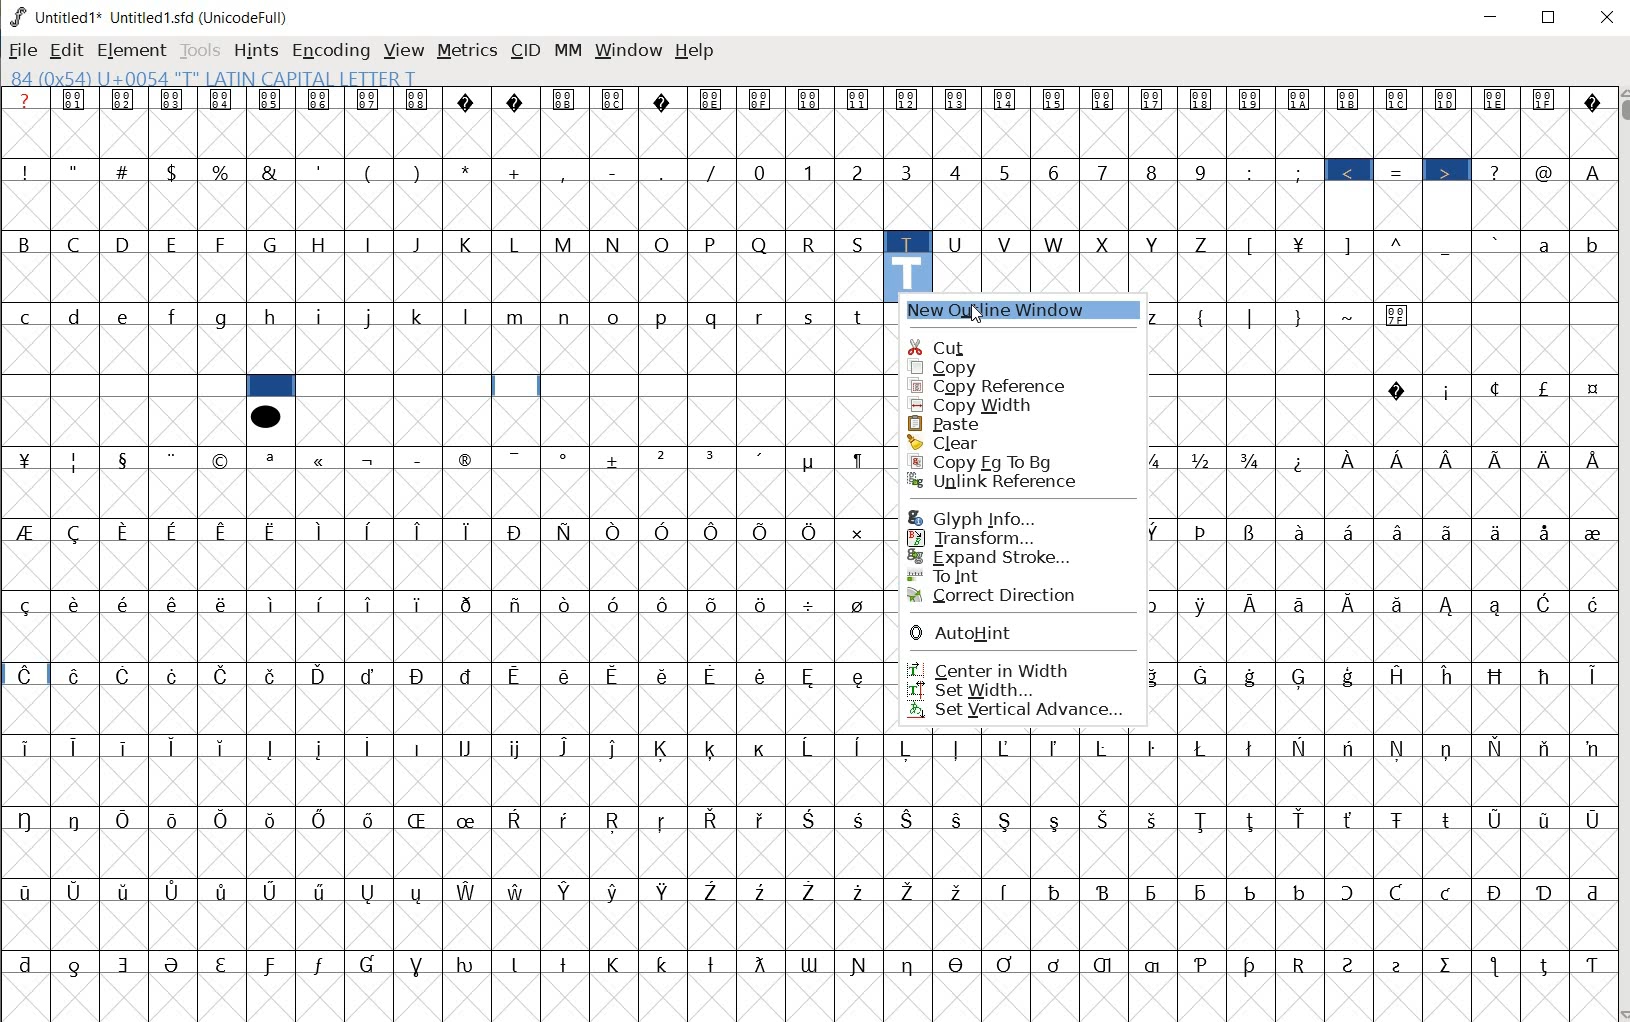 The width and height of the screenshot is (1630, 1022). What do you see at coordinates (862, 891) in the screenshot?
I see `Symbol` at bounding box center [862, 891].